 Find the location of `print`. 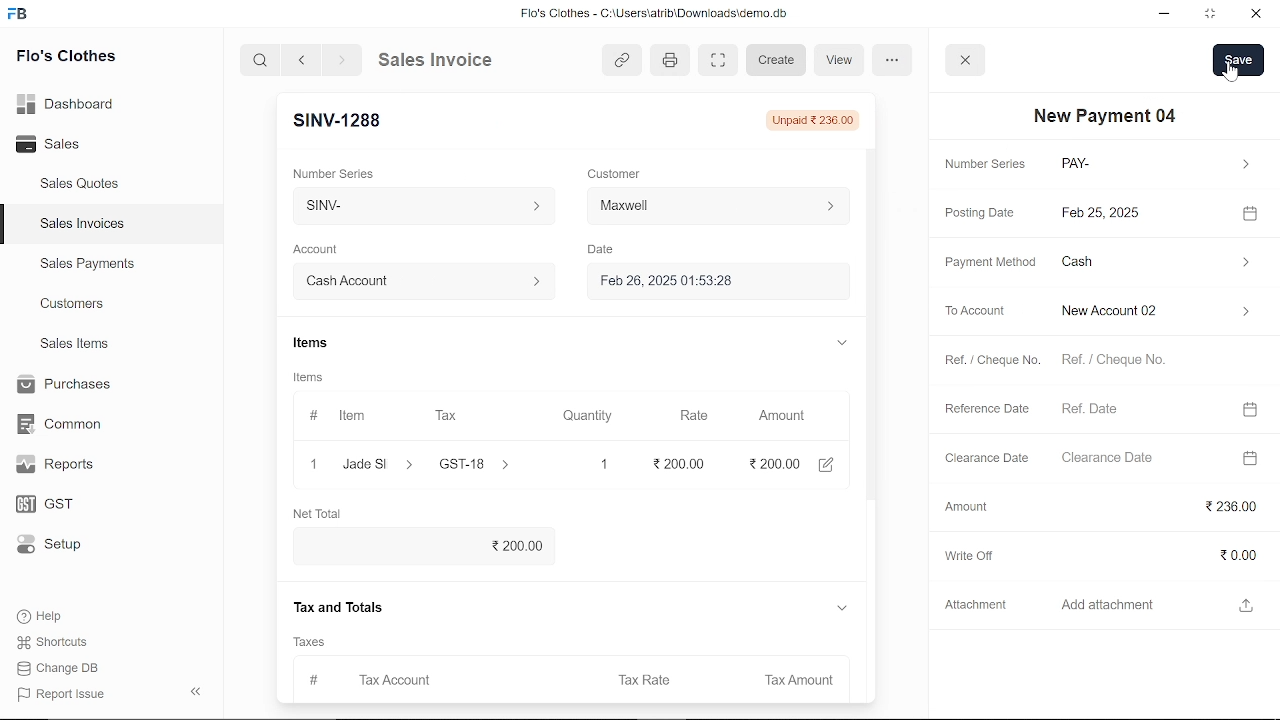

print is located at coordinates (667, 58).